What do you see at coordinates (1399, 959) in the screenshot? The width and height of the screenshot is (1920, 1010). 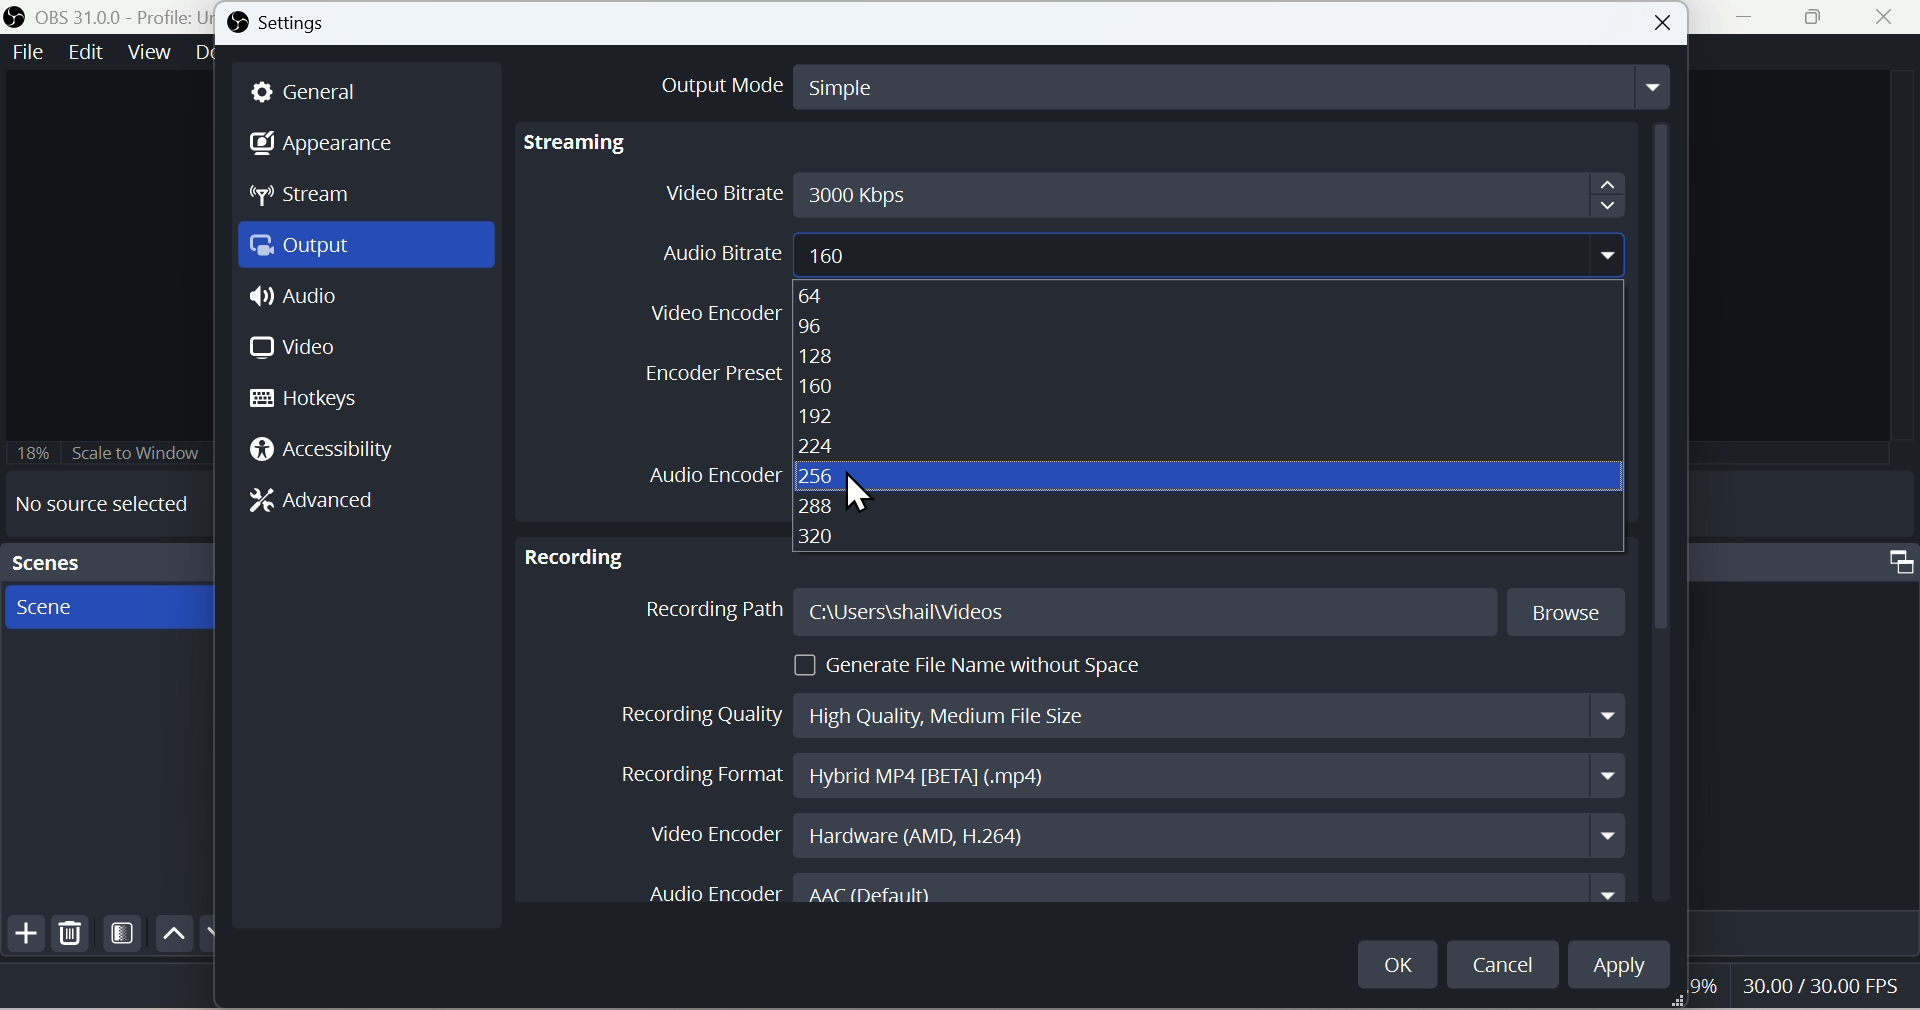 I see `OK` at bounding box center [1399, 959].